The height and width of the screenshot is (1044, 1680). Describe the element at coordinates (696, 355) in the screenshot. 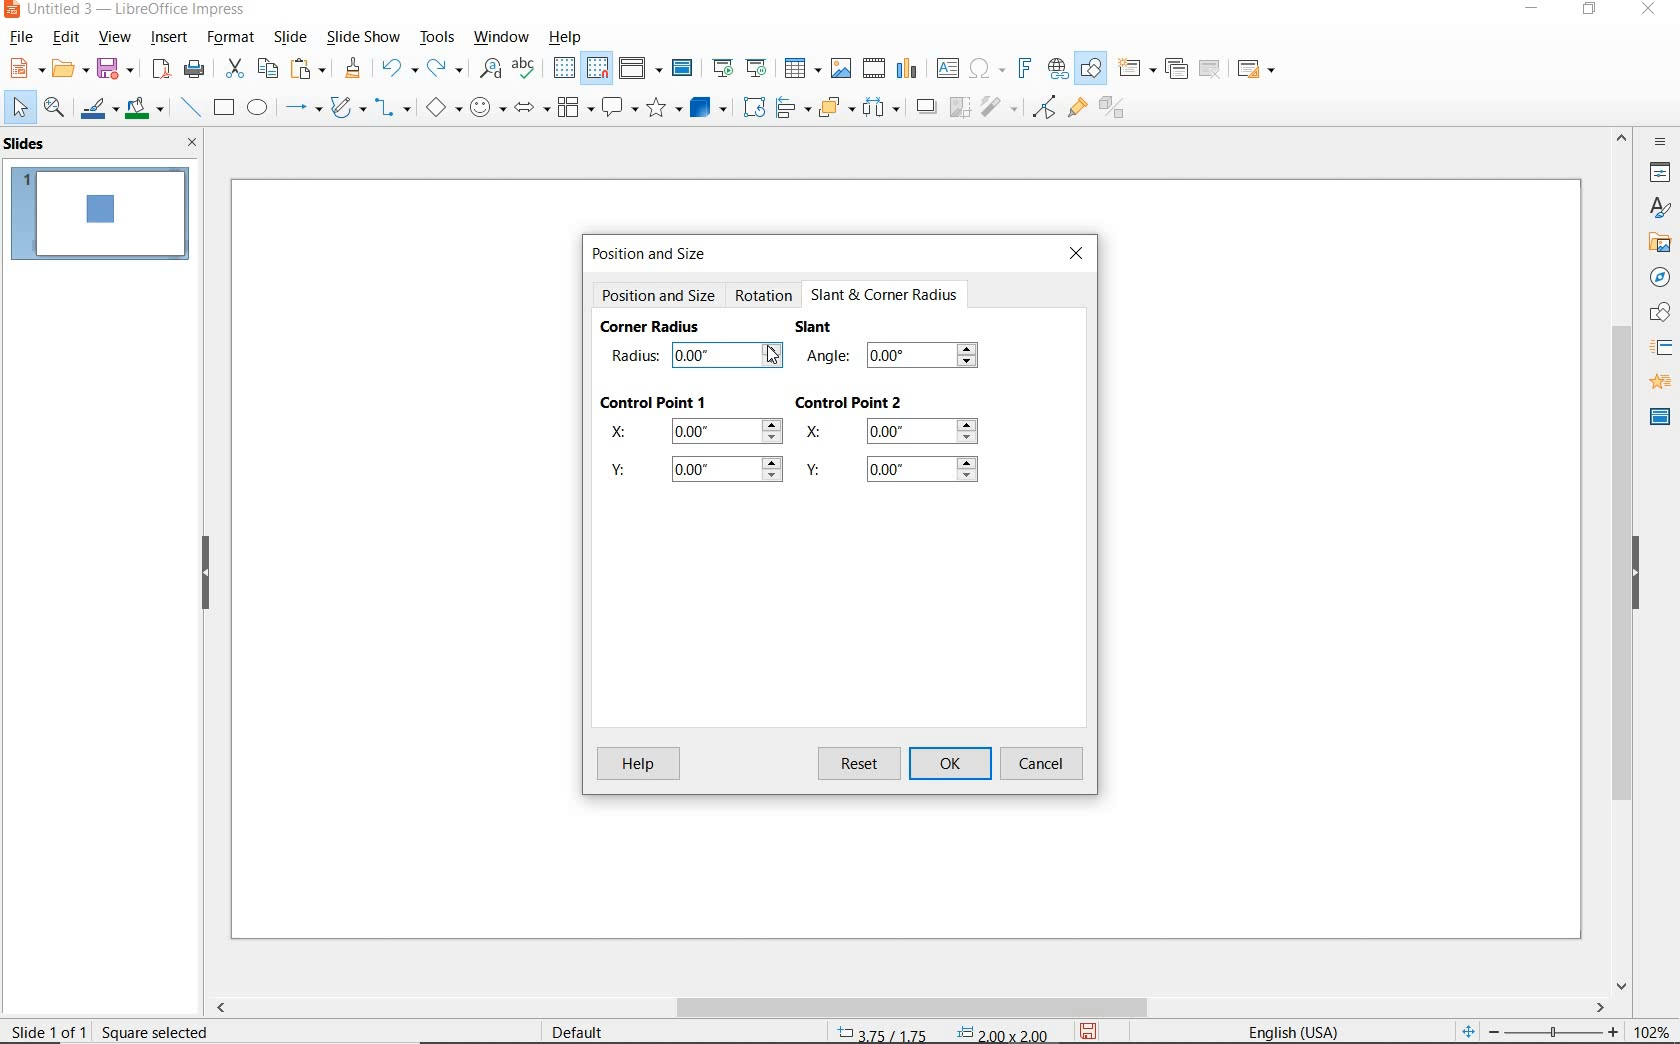

I see `RADIUS` at that location.